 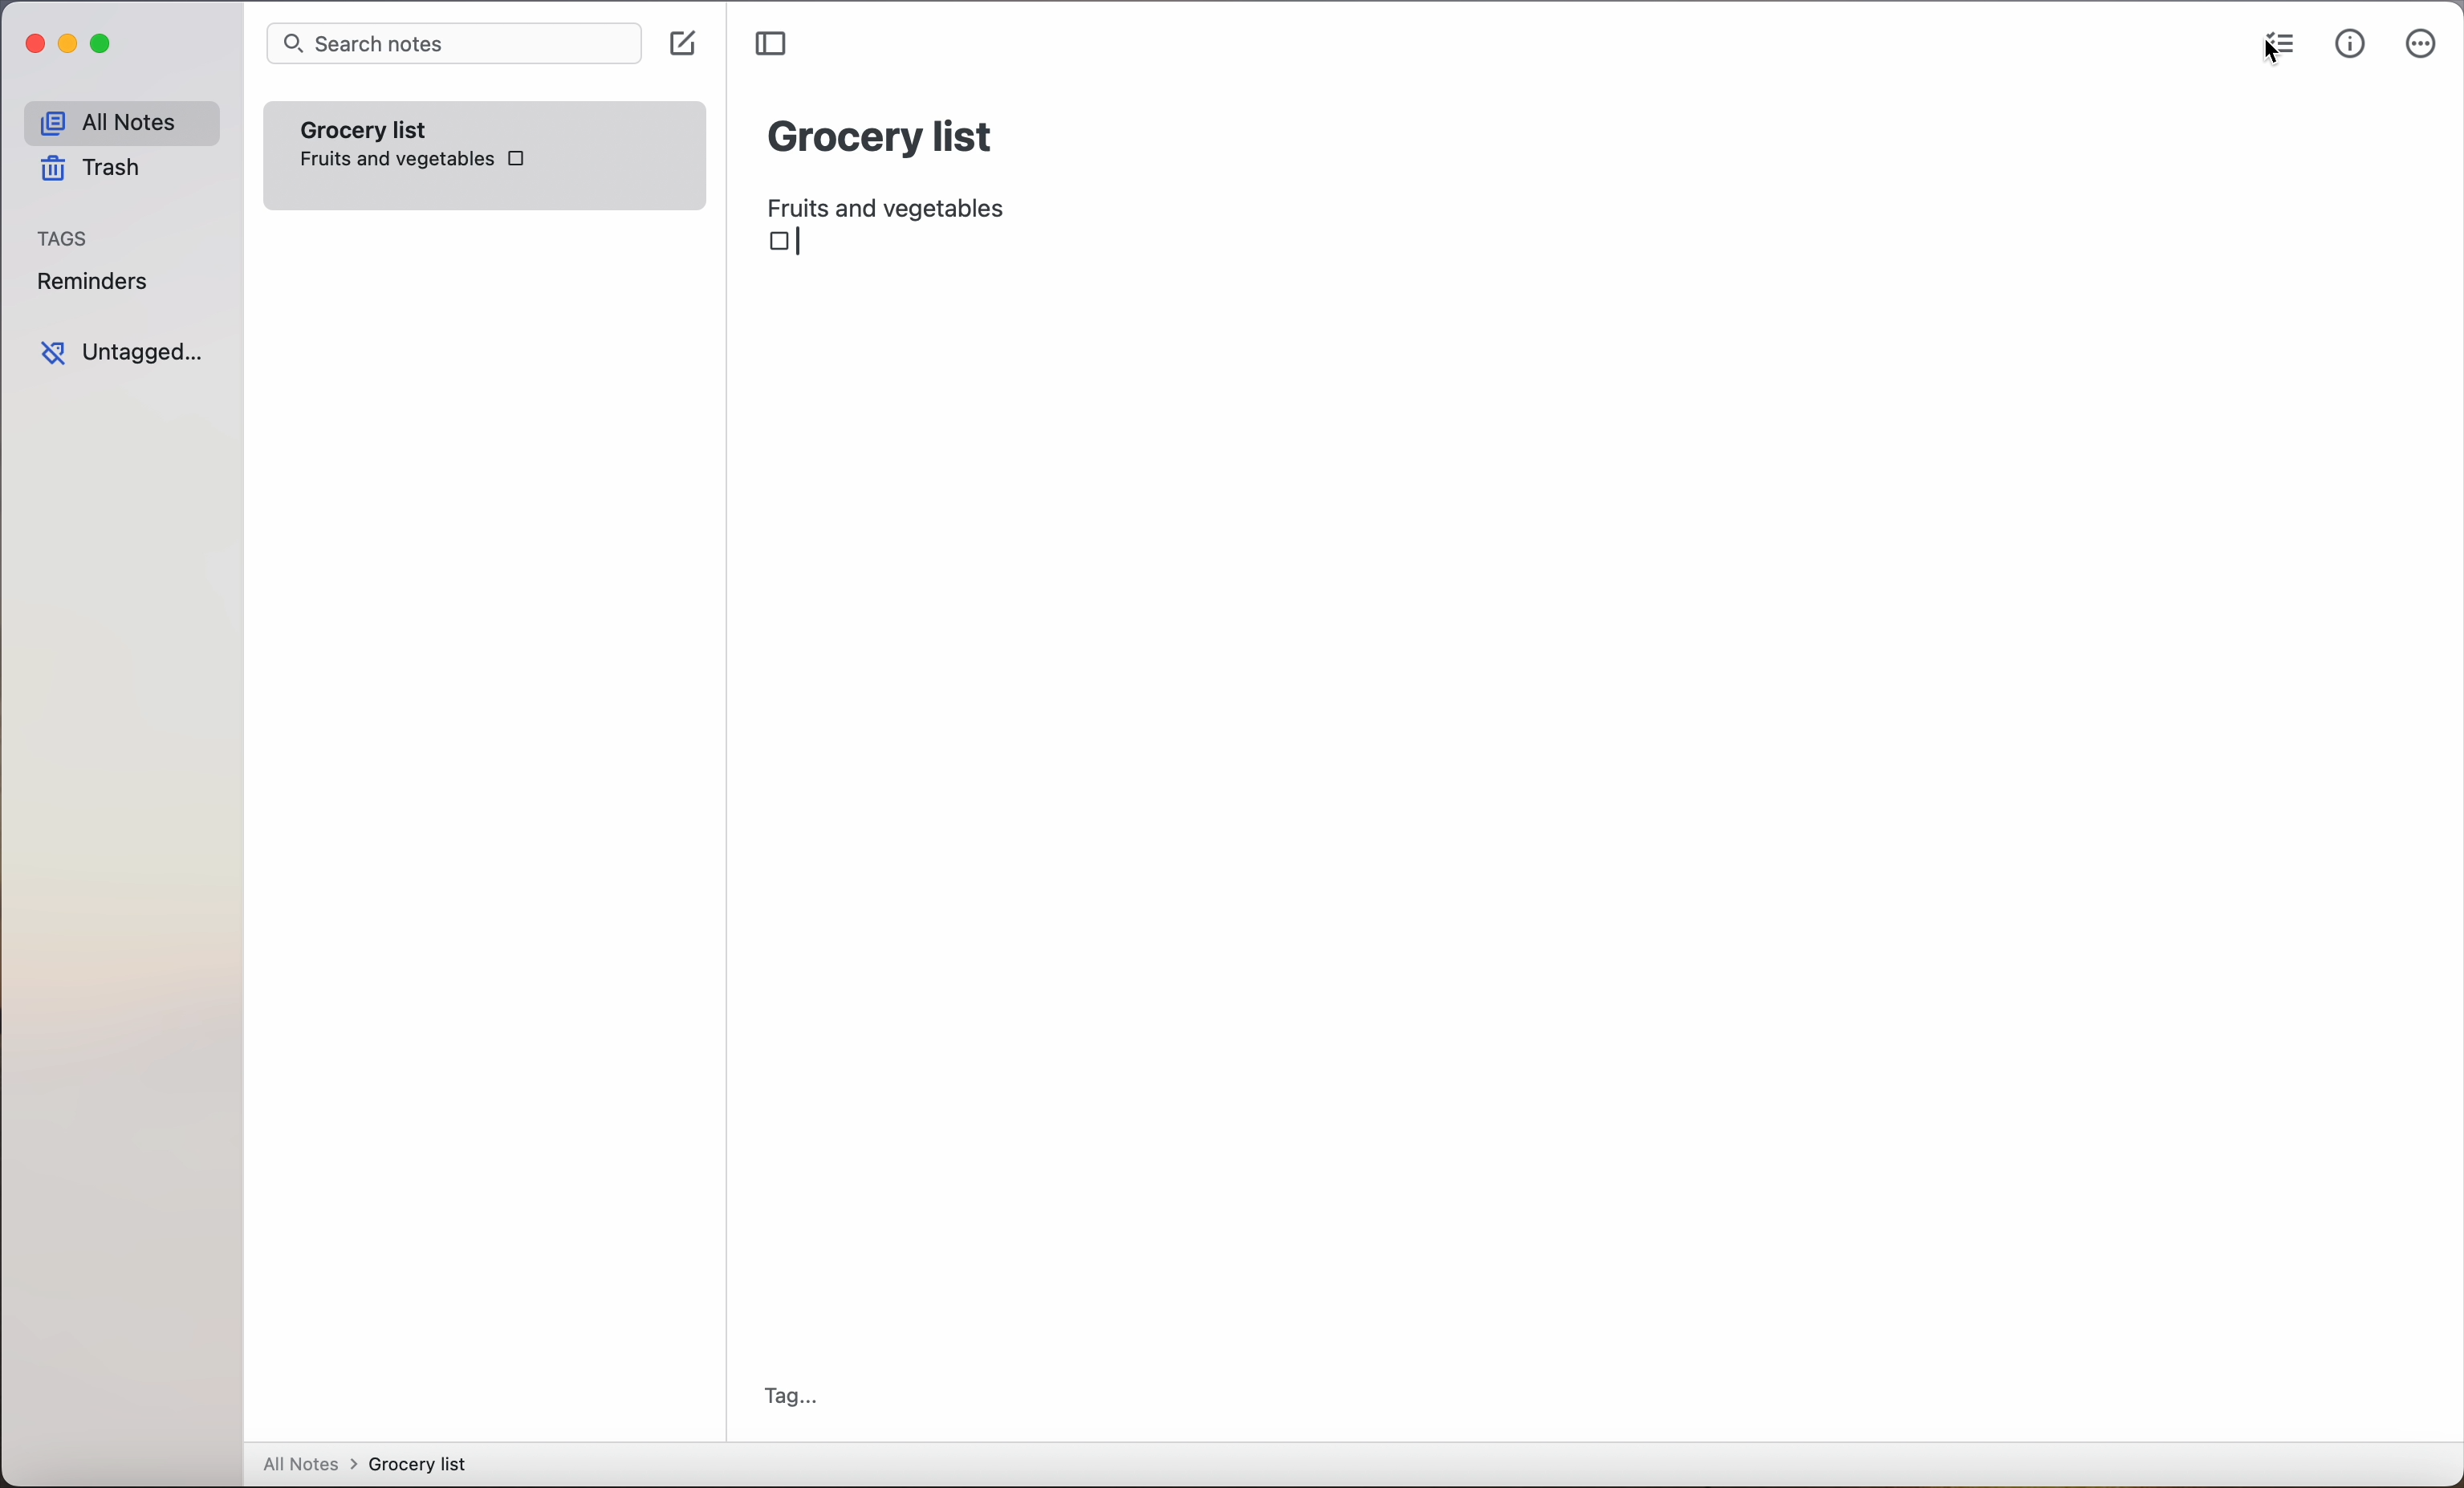 I want to click on search bar, so click(x=453, y=45).